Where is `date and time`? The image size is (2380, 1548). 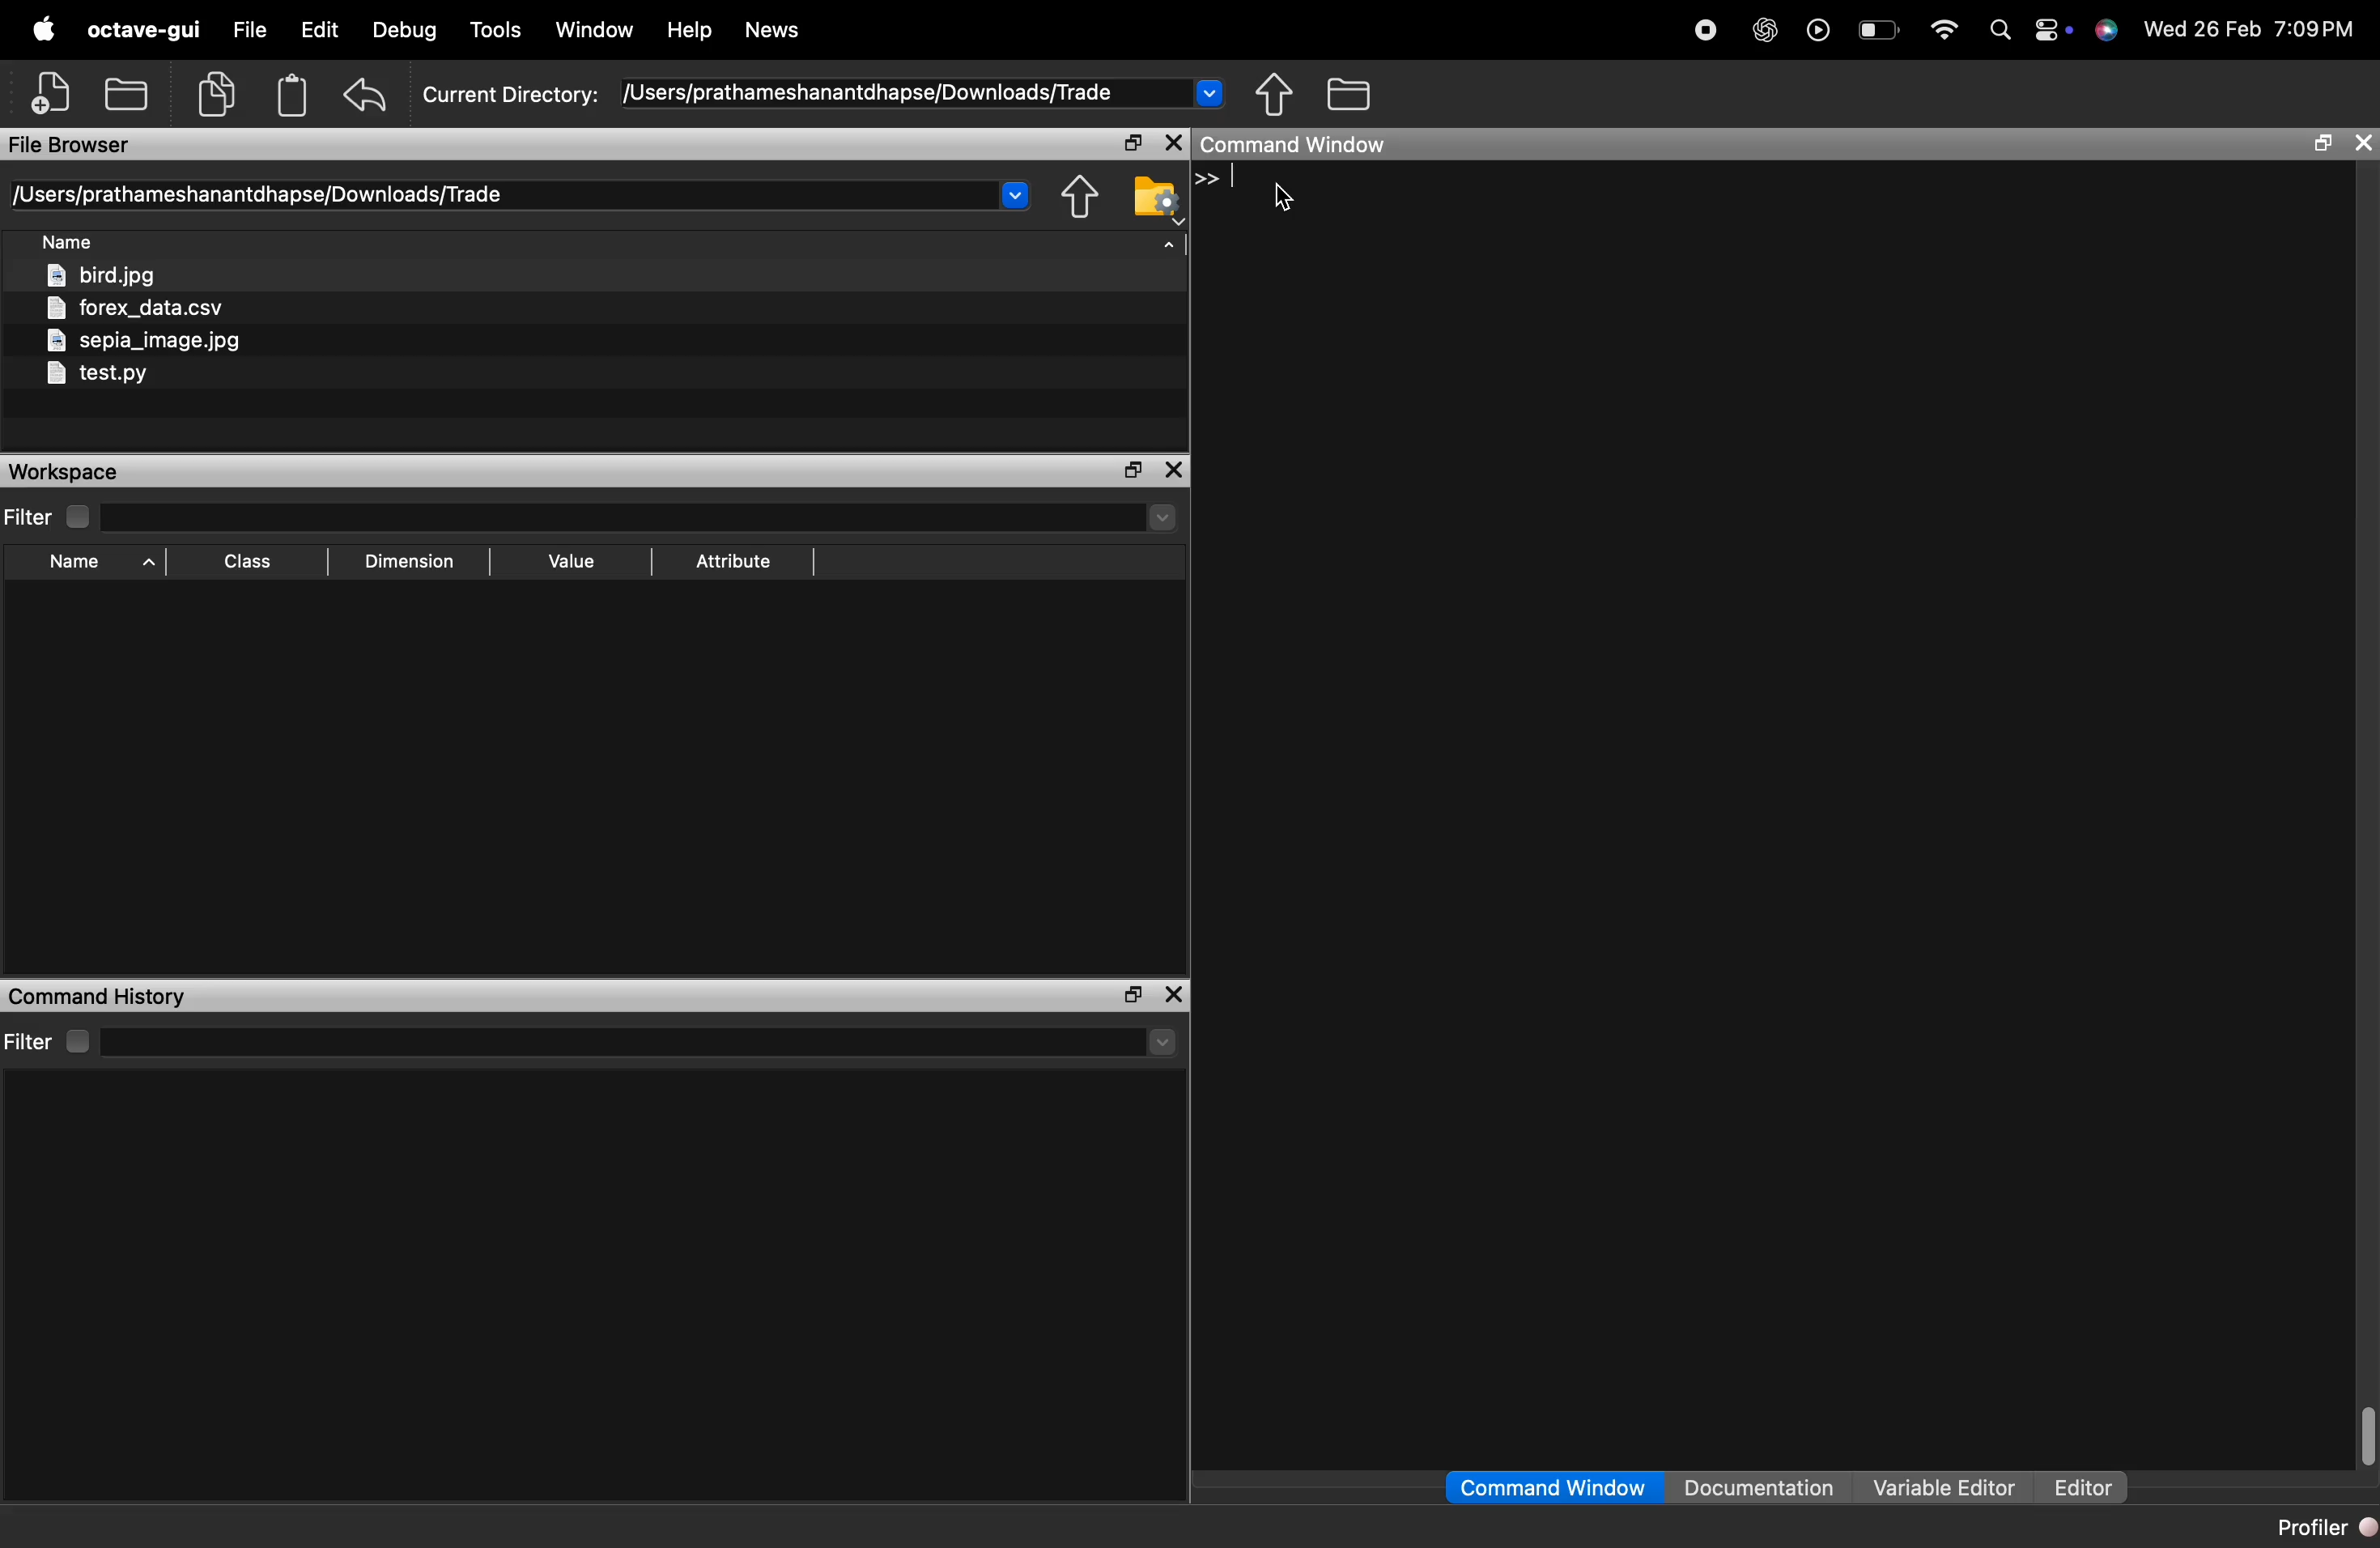
date and time is located at coordinates (2255, 33).